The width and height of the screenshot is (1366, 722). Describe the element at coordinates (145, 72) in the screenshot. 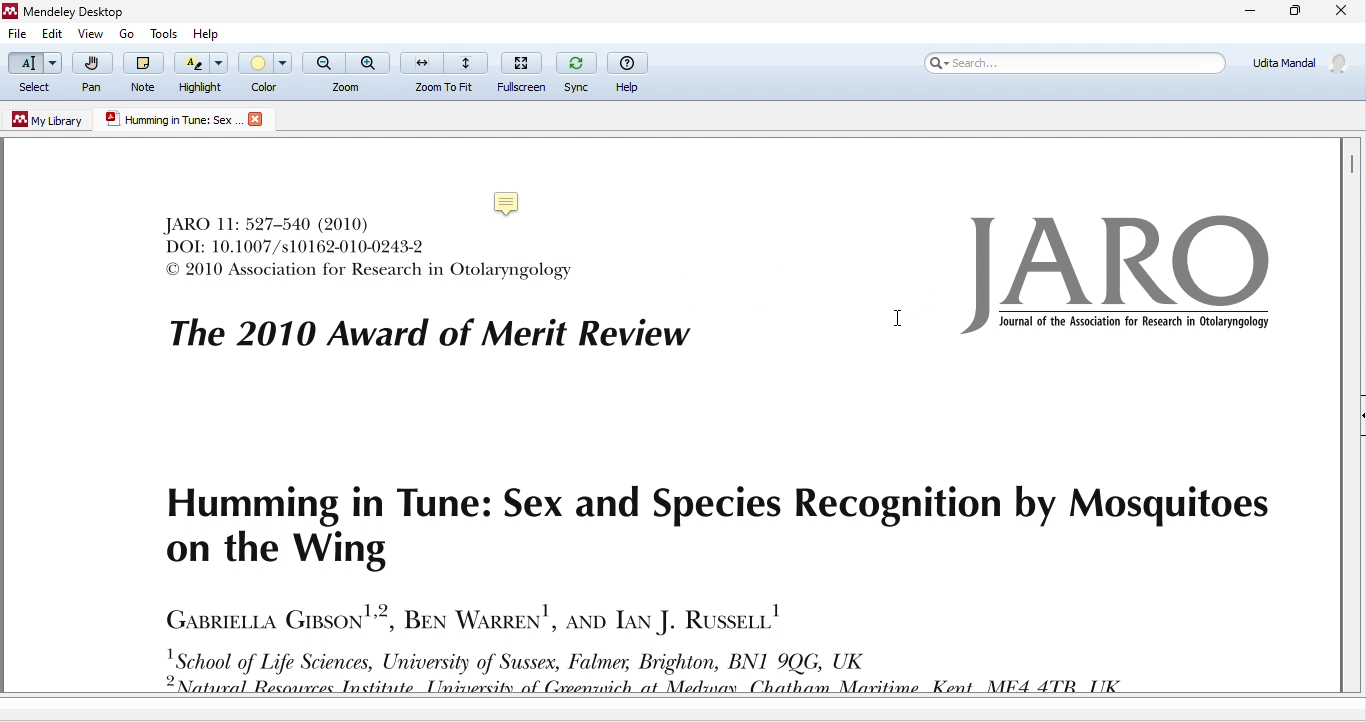

I see `note` at that location.